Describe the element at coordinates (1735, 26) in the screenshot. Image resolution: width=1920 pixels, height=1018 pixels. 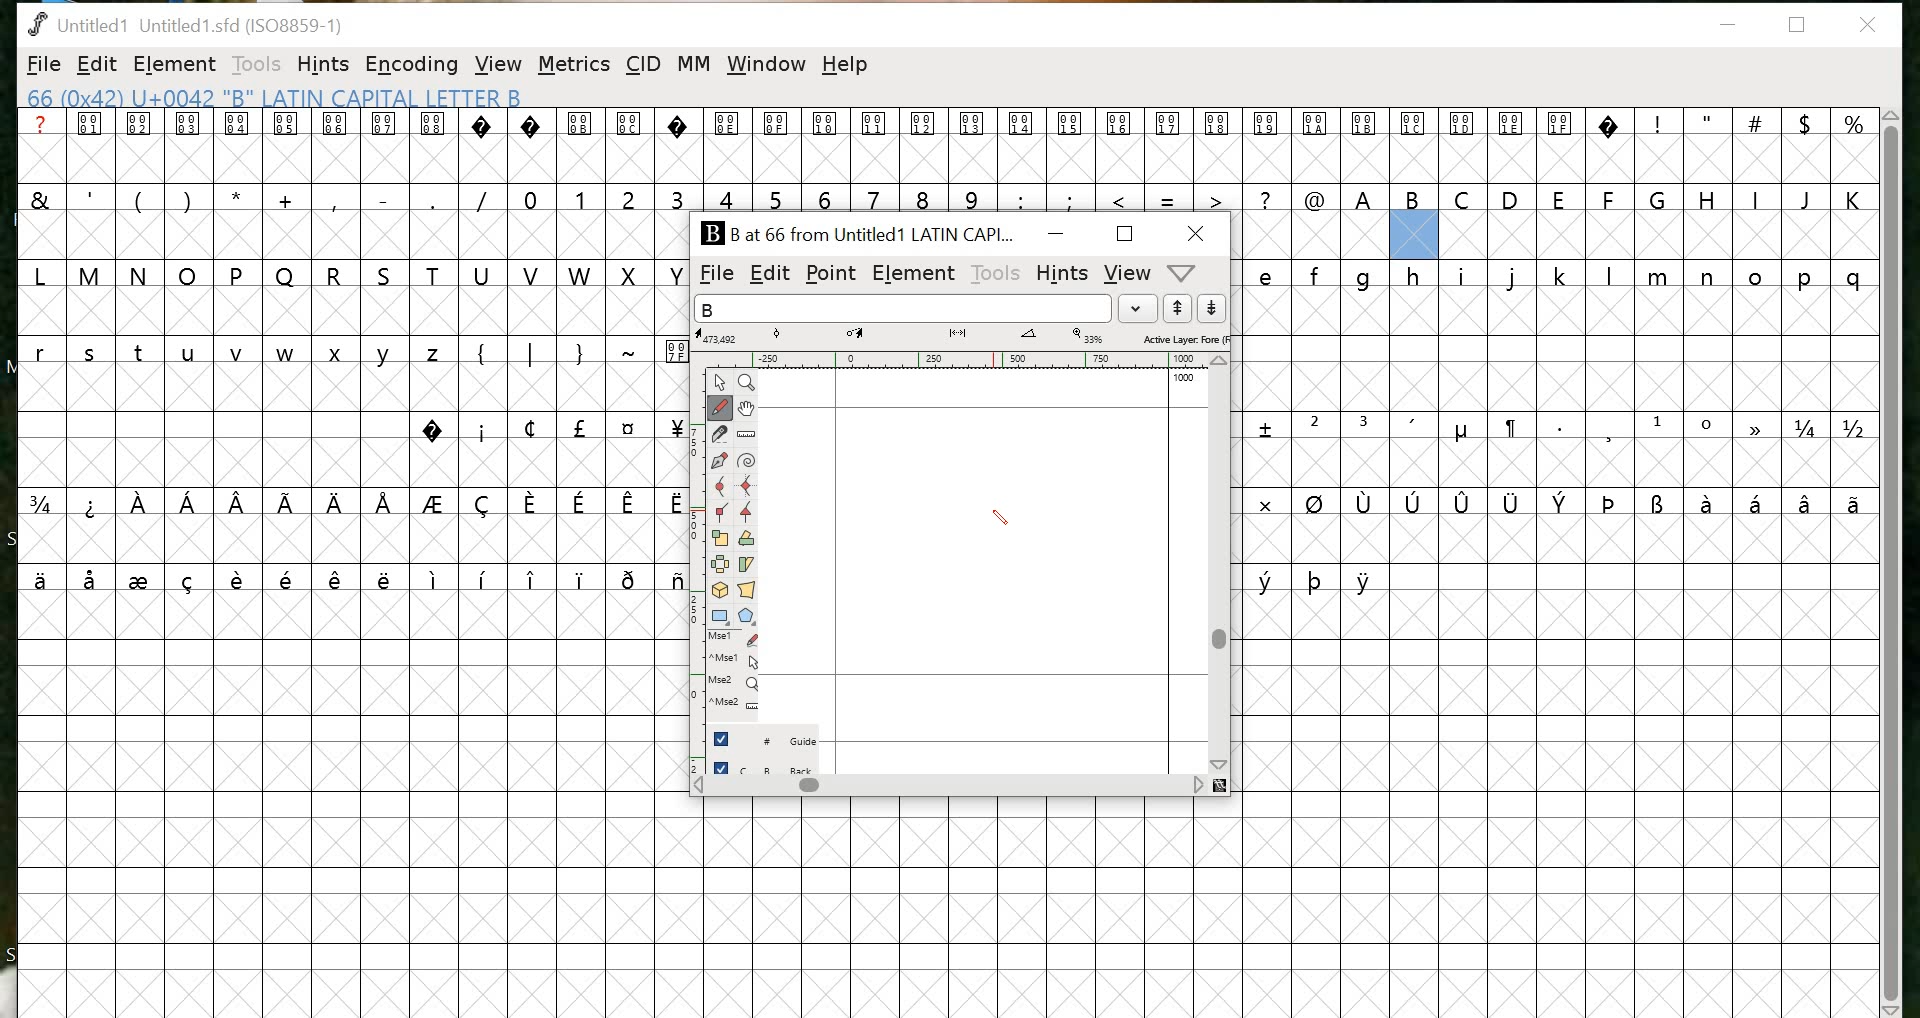
I see `minimize` at that location.